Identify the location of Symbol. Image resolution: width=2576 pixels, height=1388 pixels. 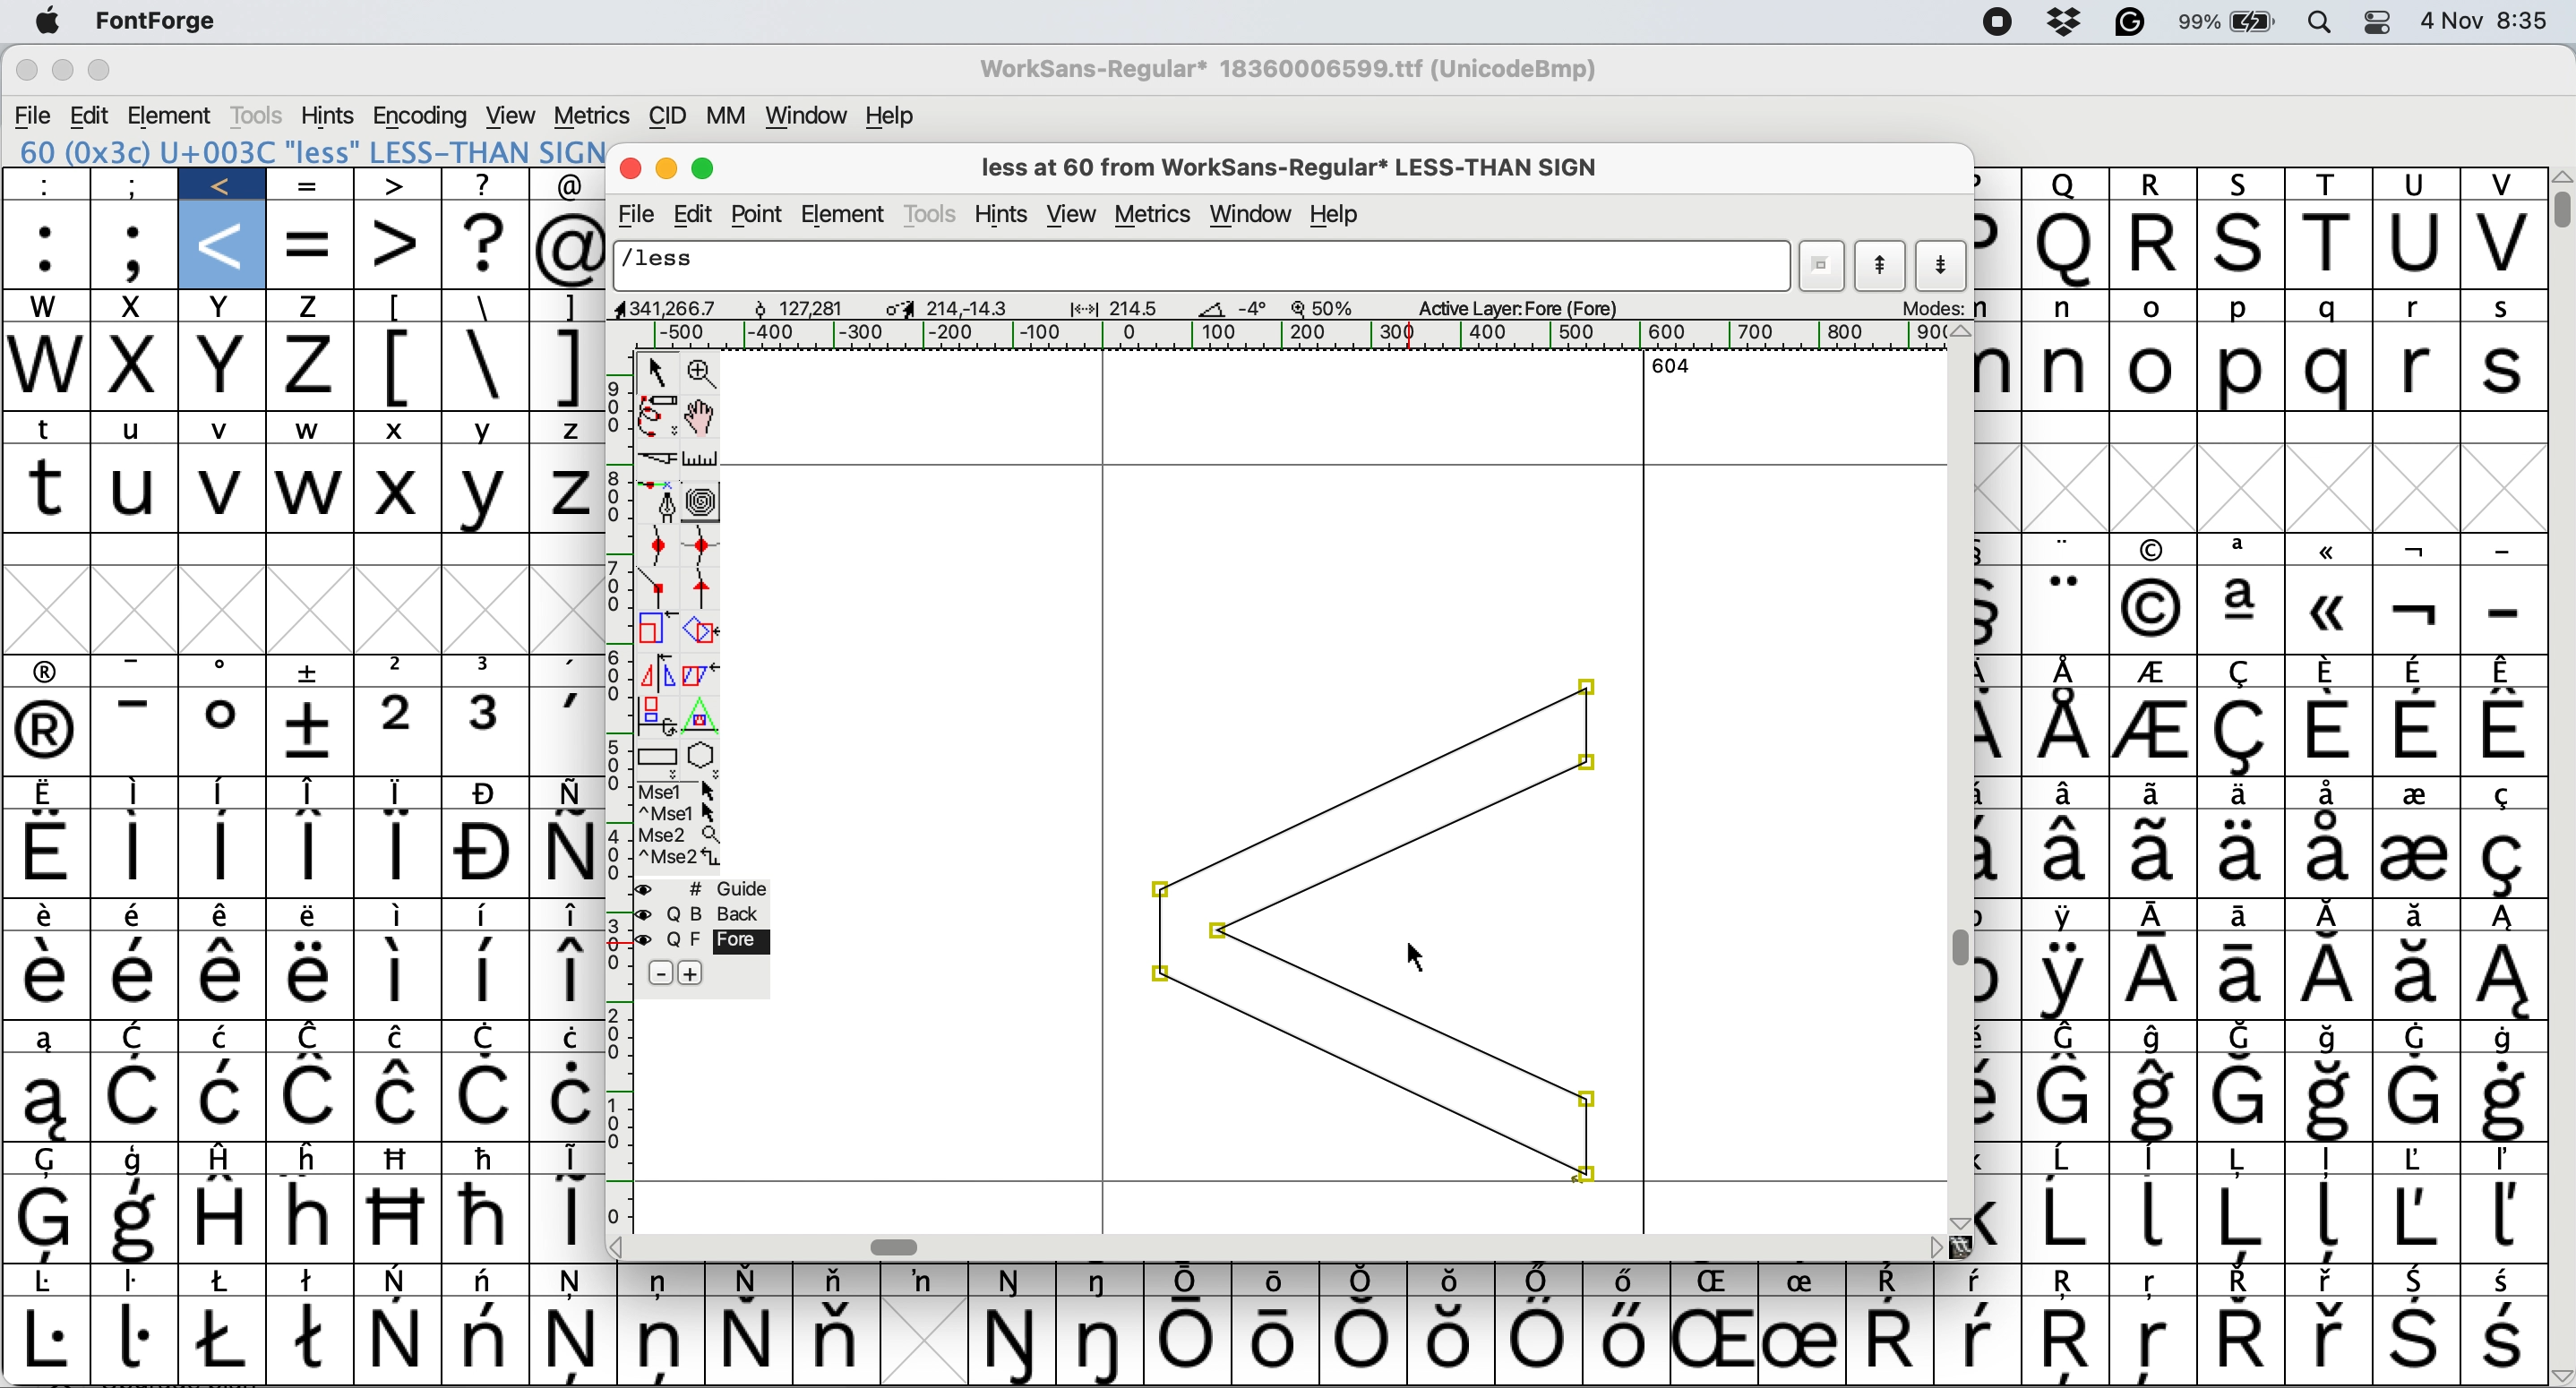
(1999, 733).